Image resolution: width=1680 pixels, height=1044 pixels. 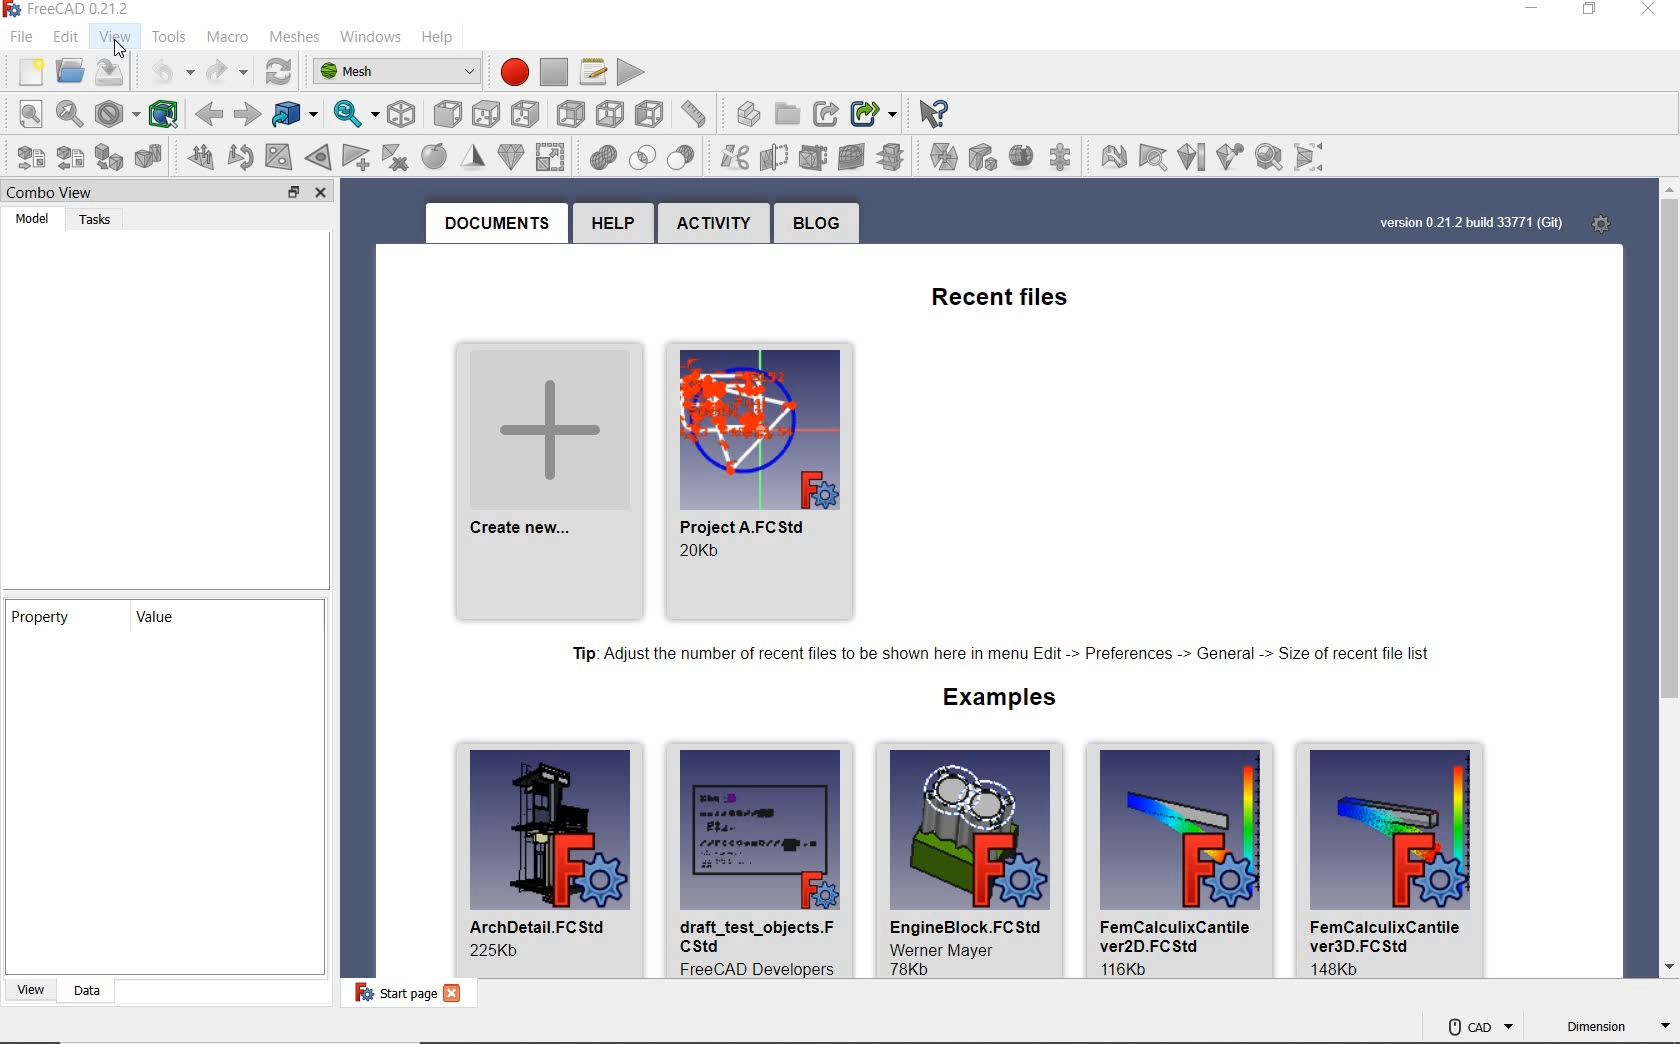 I want to click on tip, so click(x=995, y=655).